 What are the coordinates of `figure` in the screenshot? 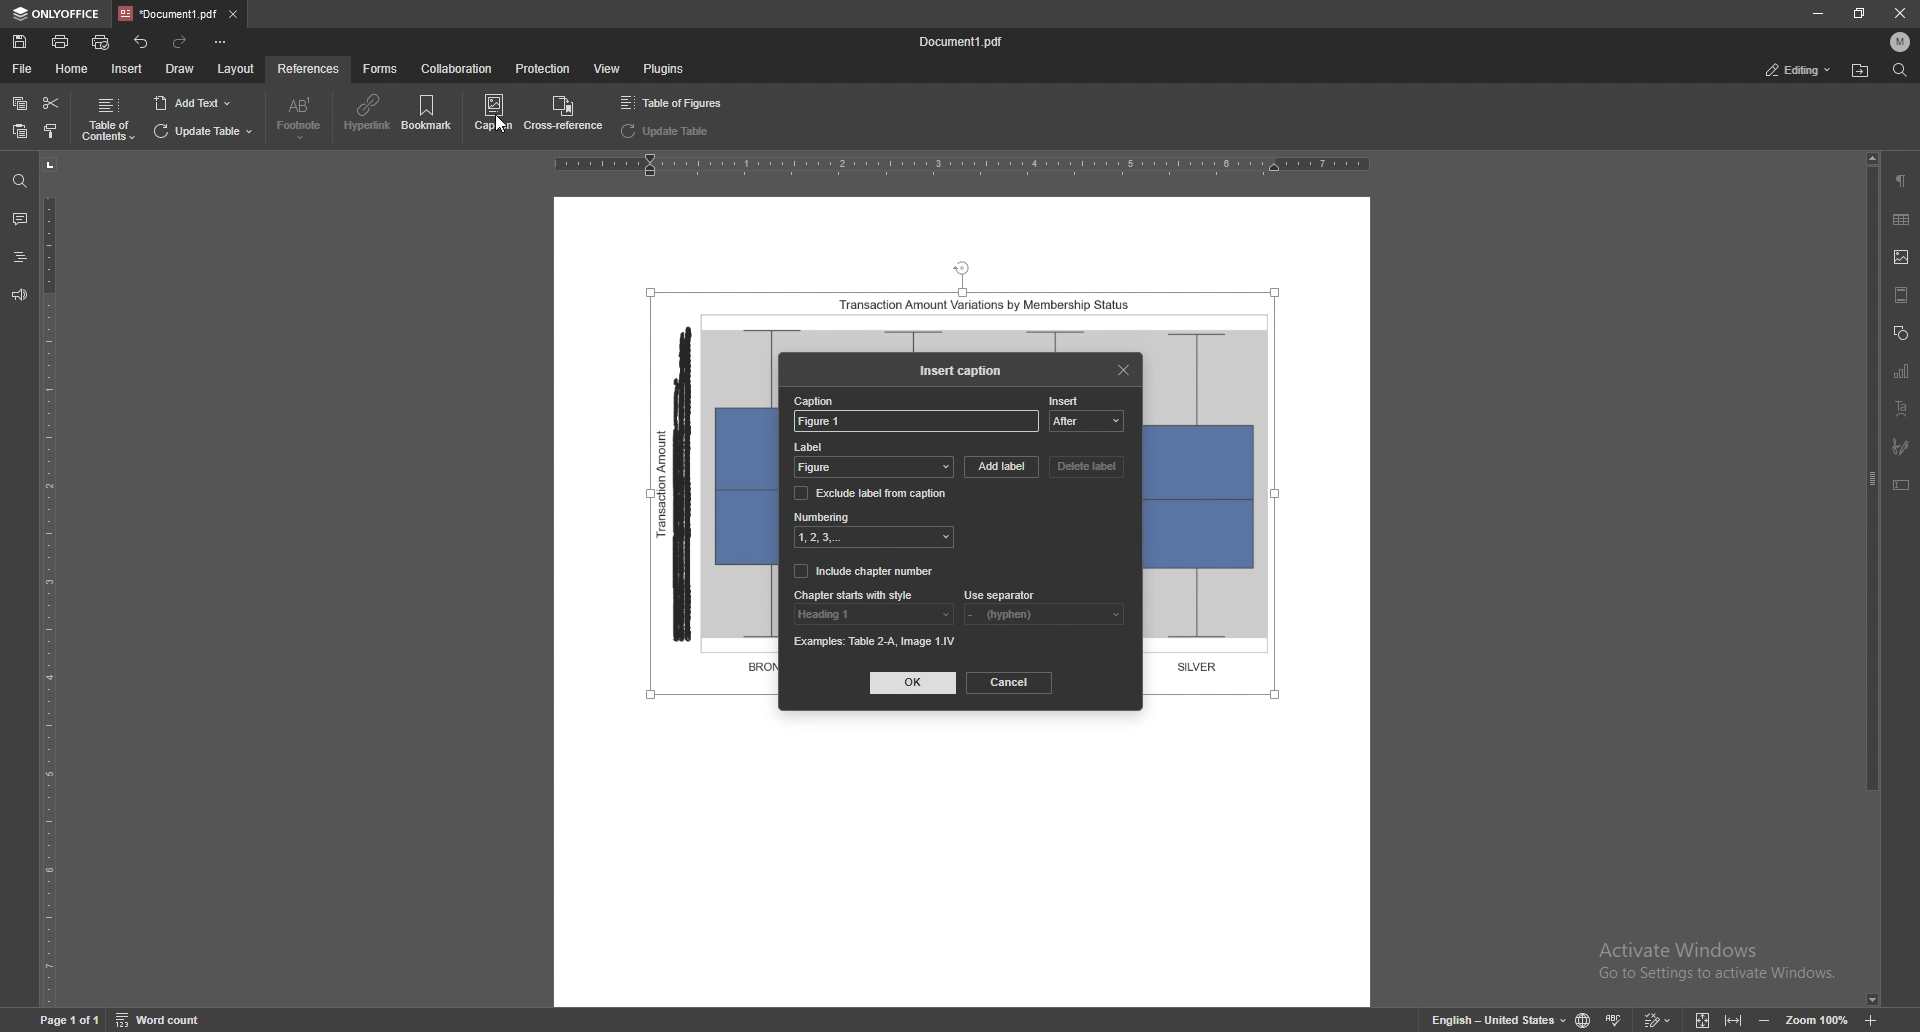 It's located at (873, 469).